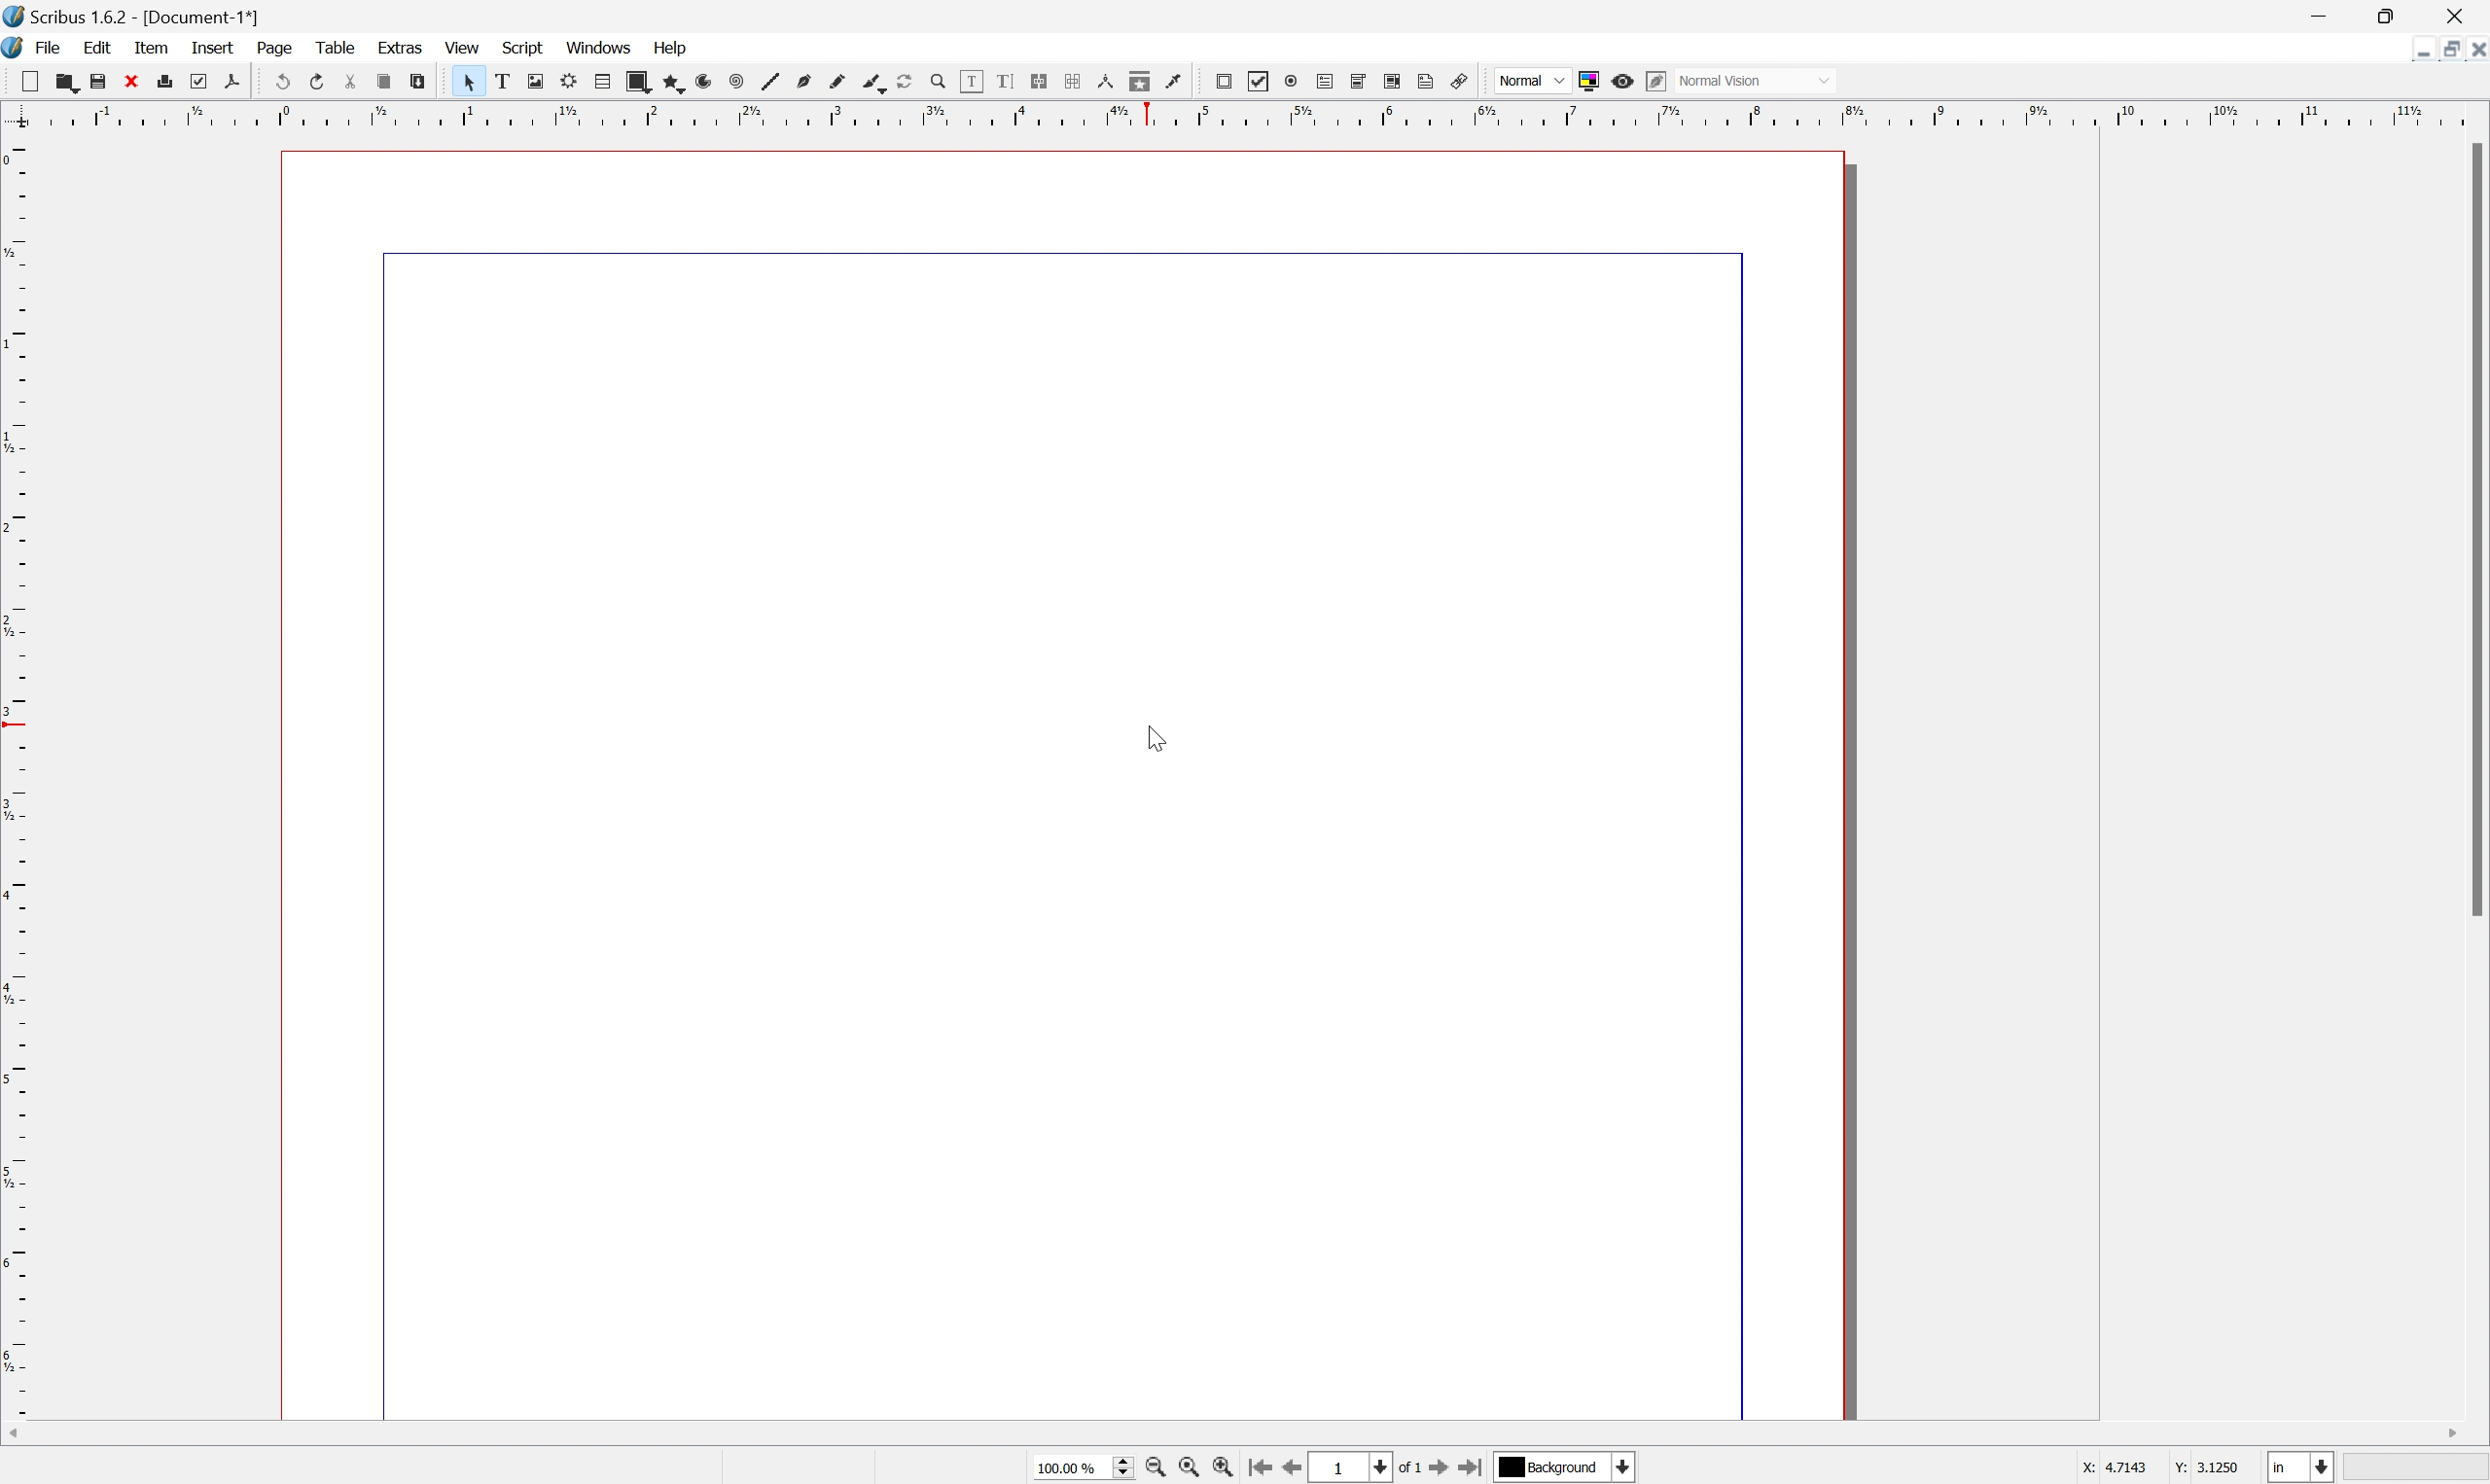  Describe the element at coordinates (1472, 1470) in the screenshot. I see `Go to last page` at that location.